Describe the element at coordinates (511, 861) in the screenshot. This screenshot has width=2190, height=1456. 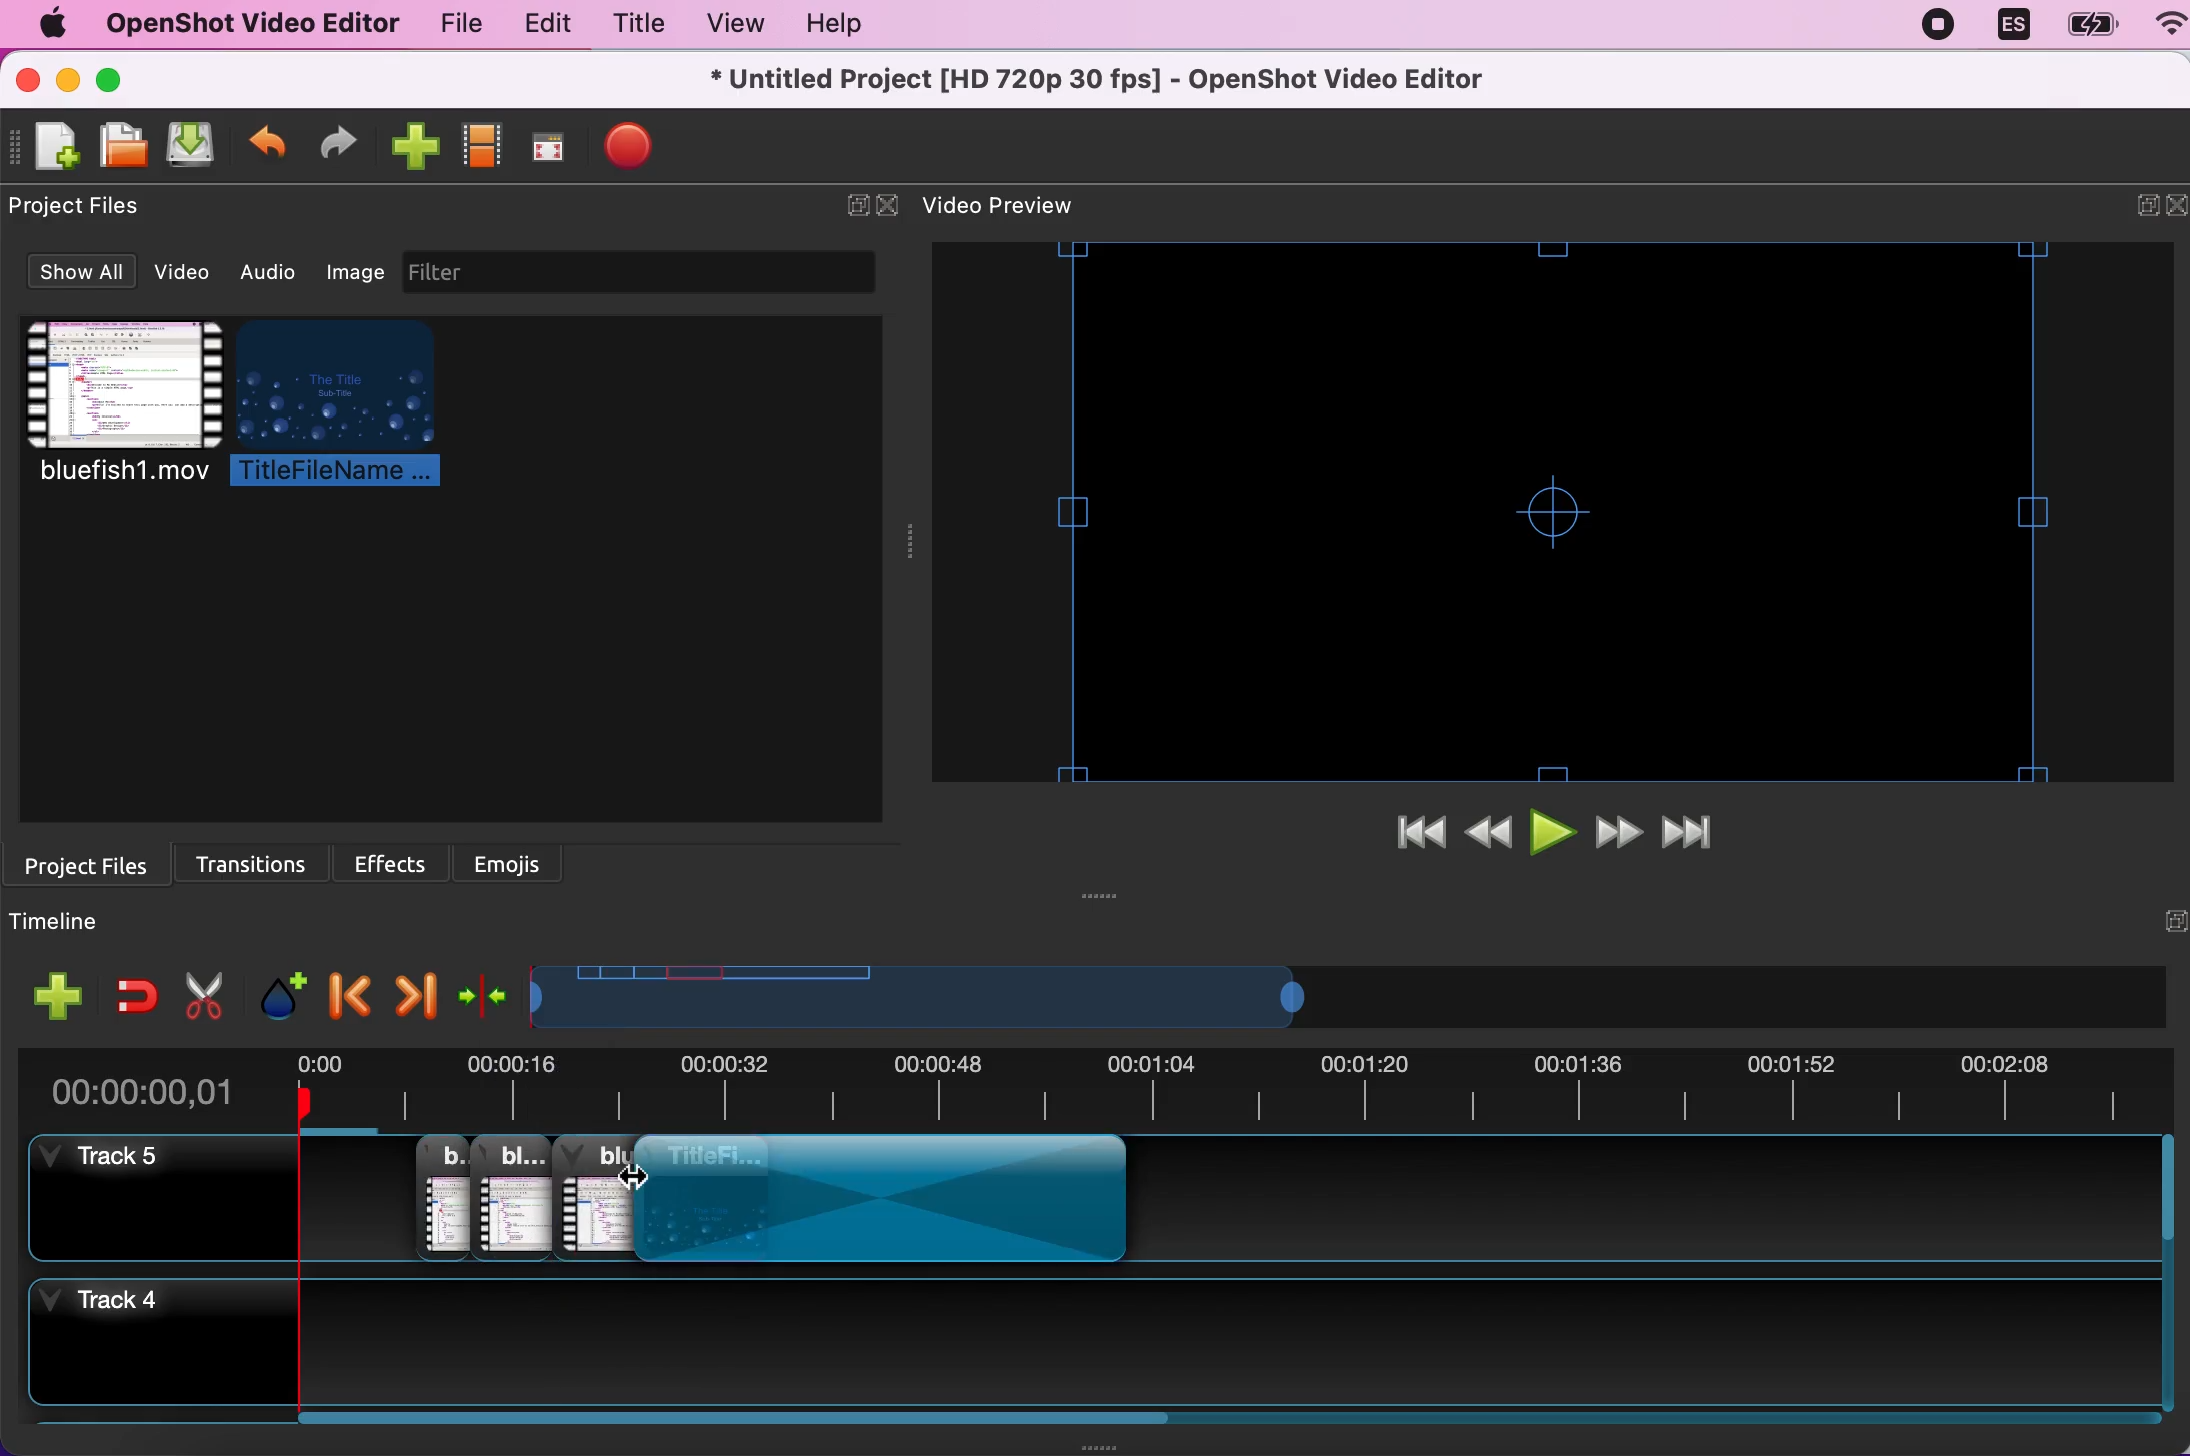
I see `emojis` at that location.